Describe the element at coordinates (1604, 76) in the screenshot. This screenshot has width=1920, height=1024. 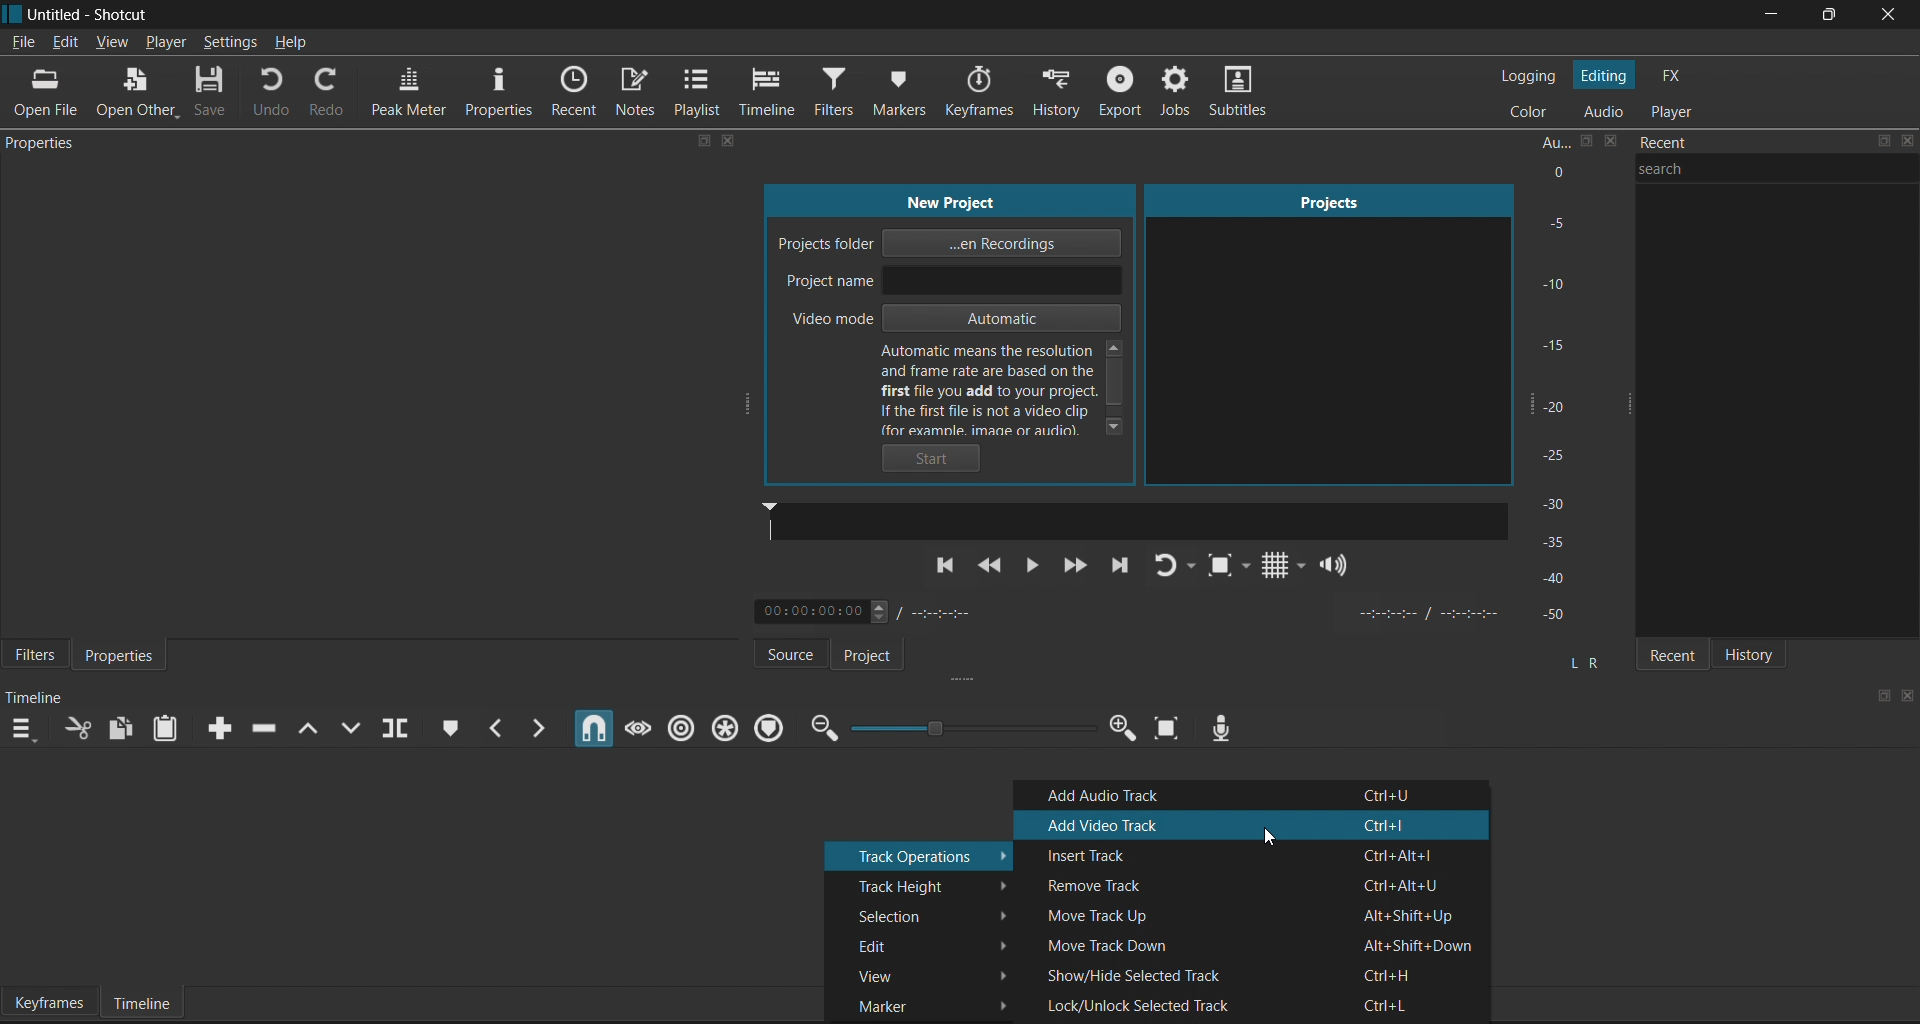
I see `Editing` at that location.